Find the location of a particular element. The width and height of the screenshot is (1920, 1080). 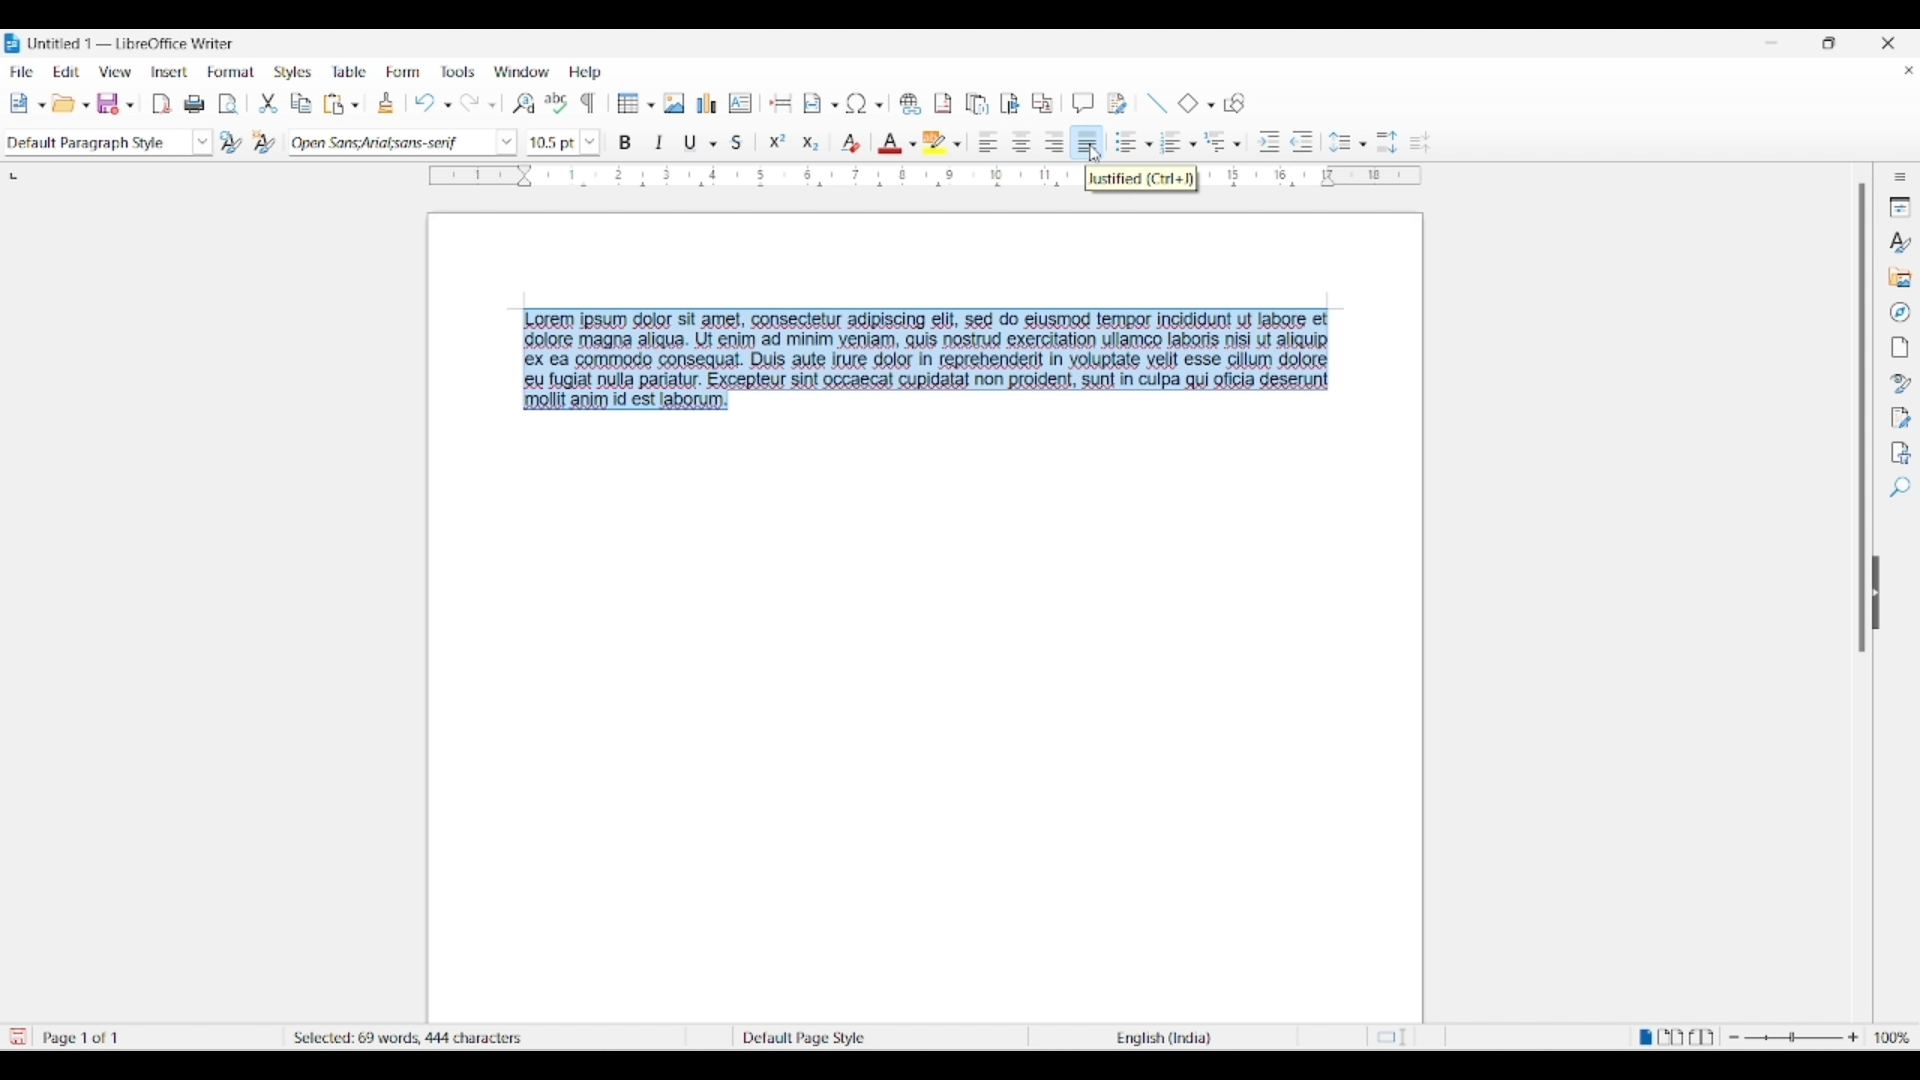

Selected toggle ordered list is located at coordinates (1171, 141).